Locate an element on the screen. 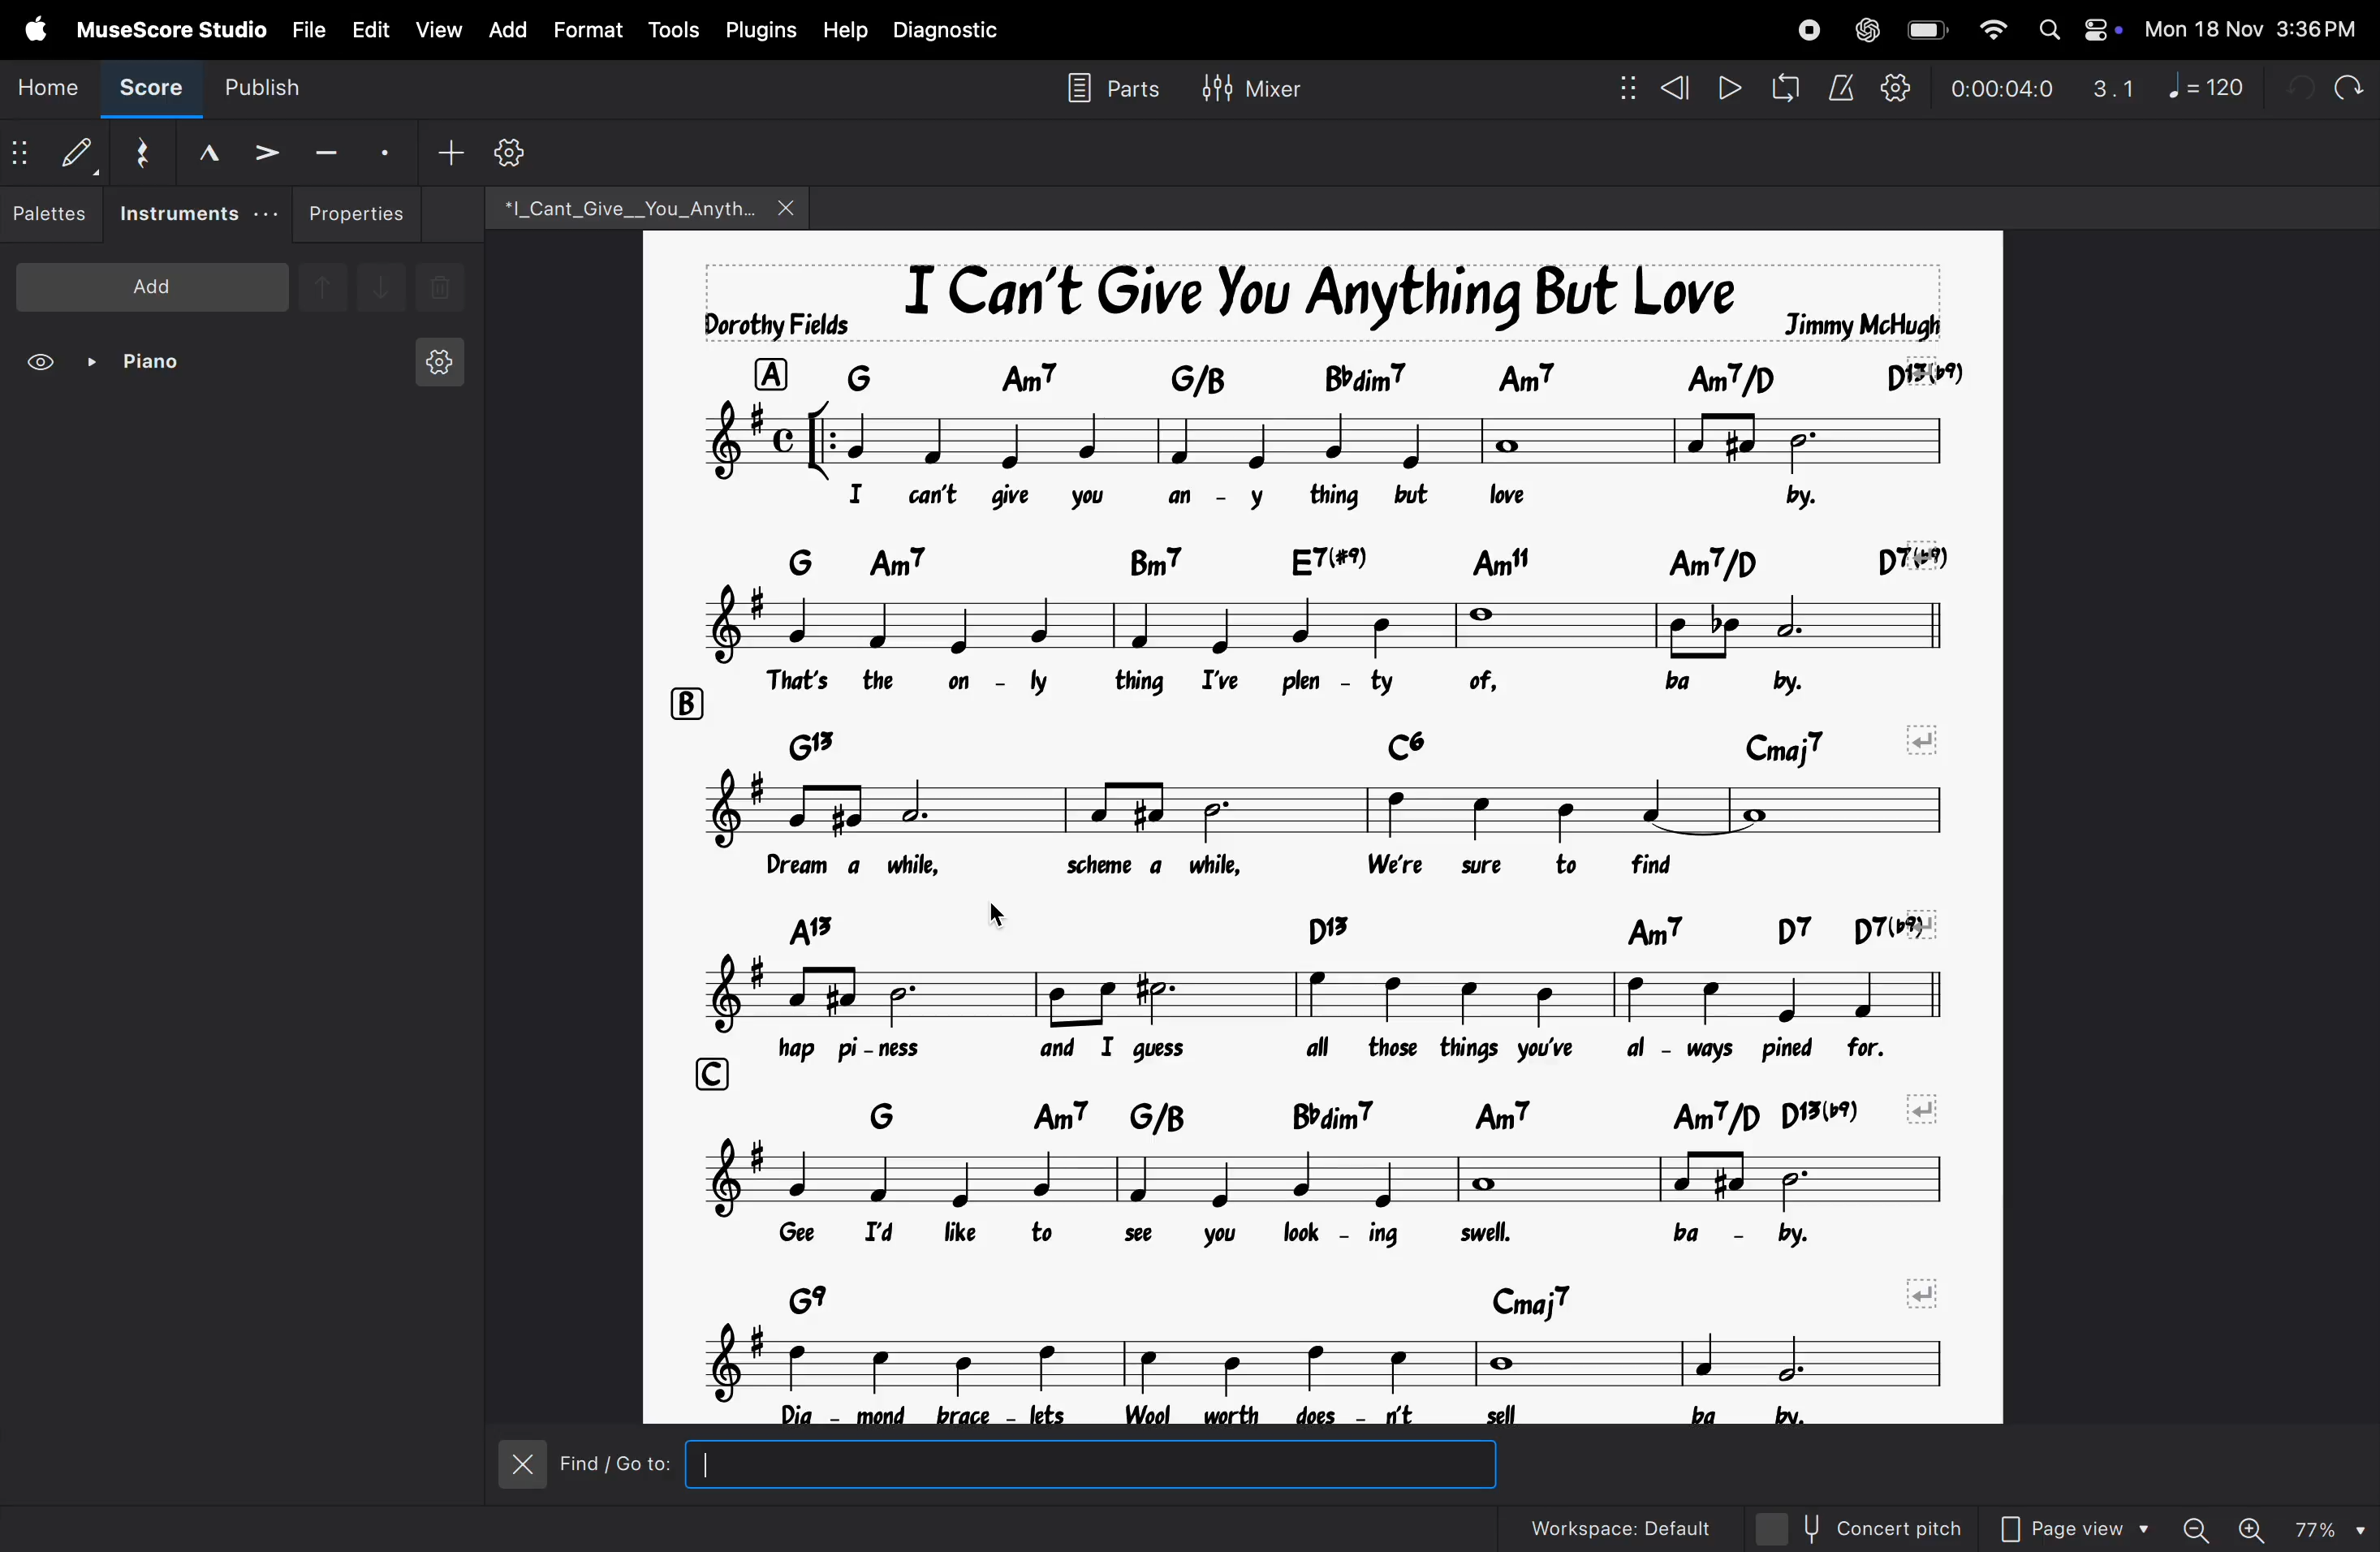 The image size is (2380, 1552). chord symbol is located at coordinates (1411, 375).